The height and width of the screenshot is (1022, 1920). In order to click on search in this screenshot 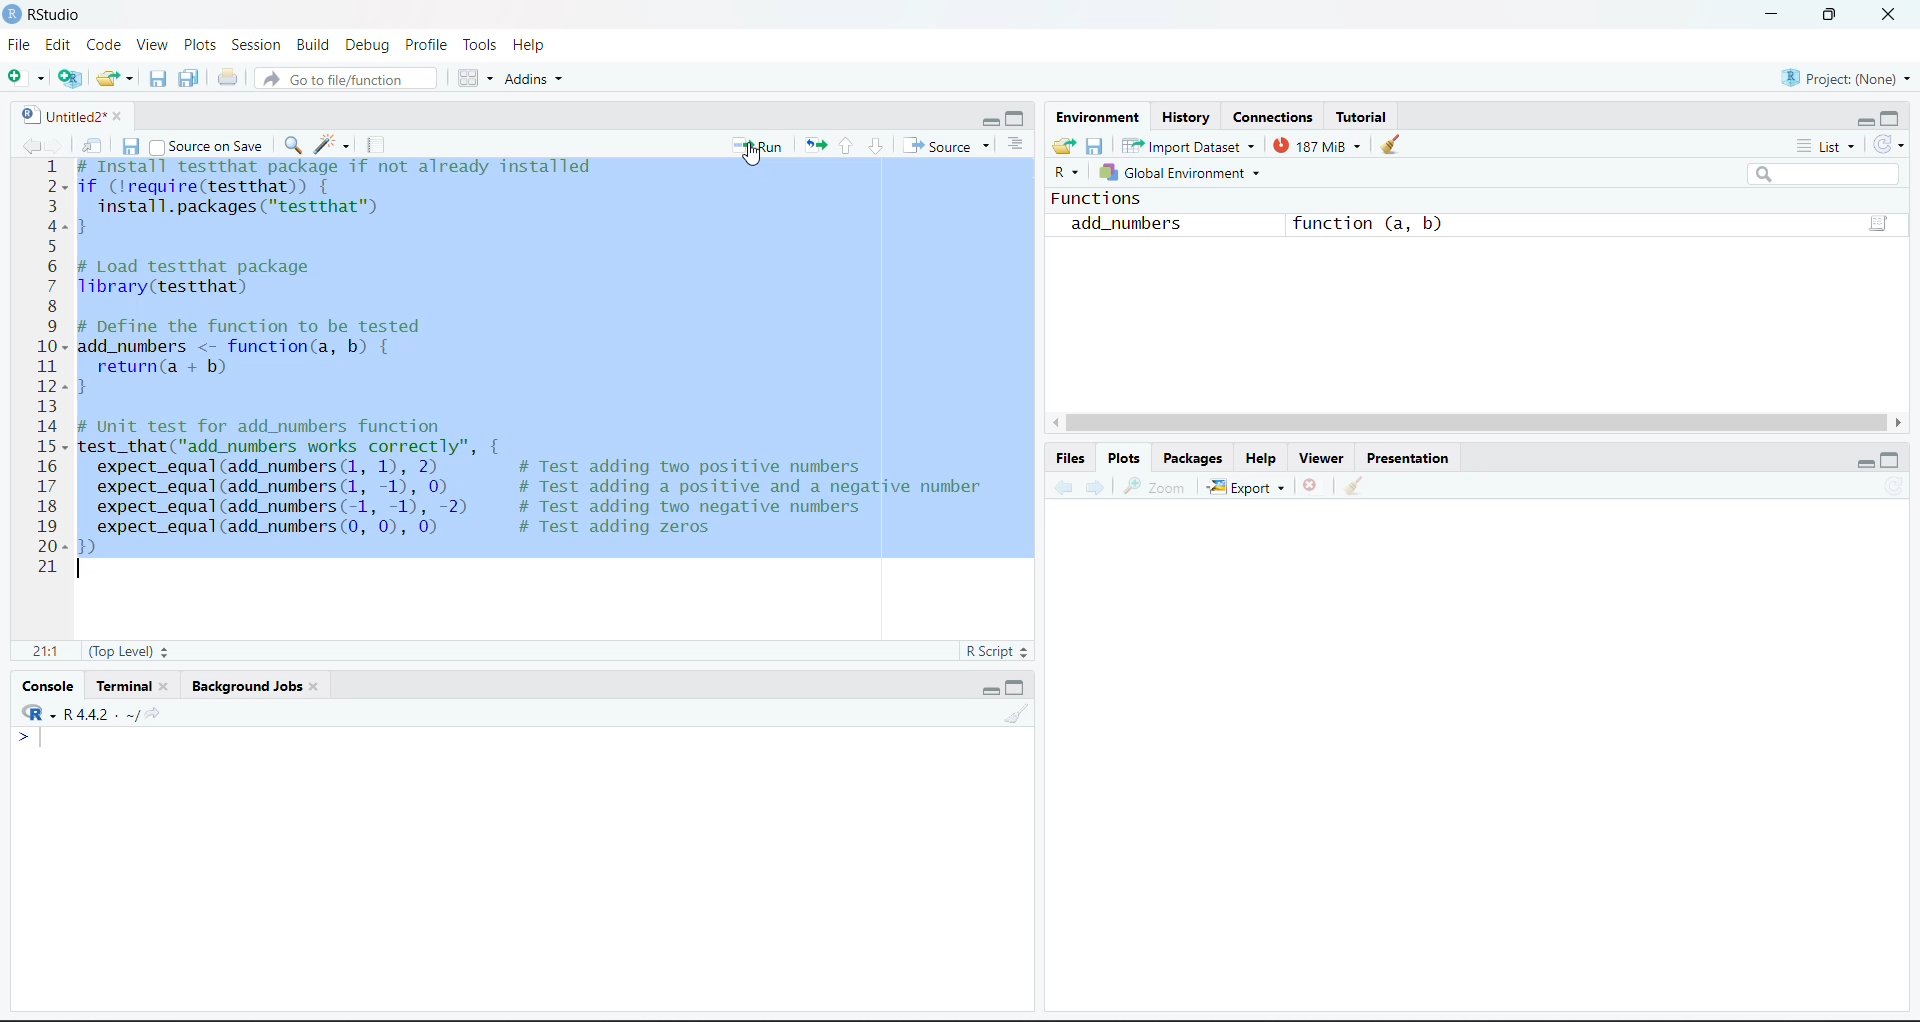, I will do `click(1825, 175)`.